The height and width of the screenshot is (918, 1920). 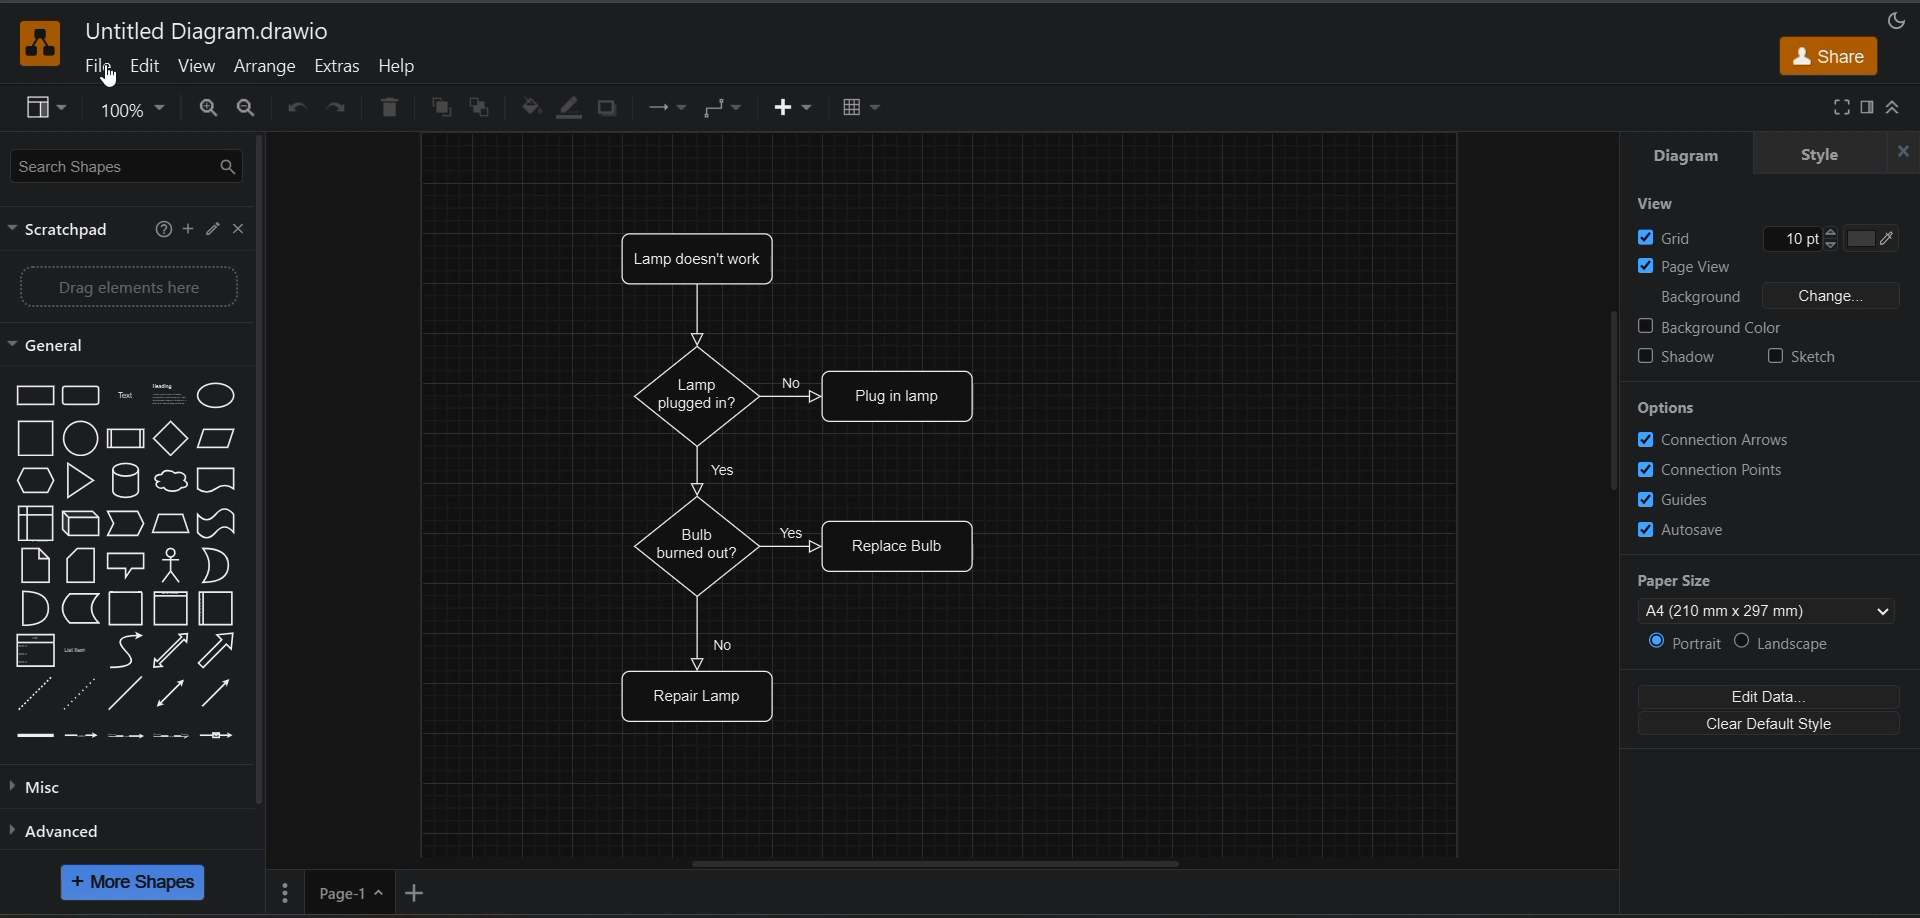 I want to click on app logo, so click(x=40, y=43).